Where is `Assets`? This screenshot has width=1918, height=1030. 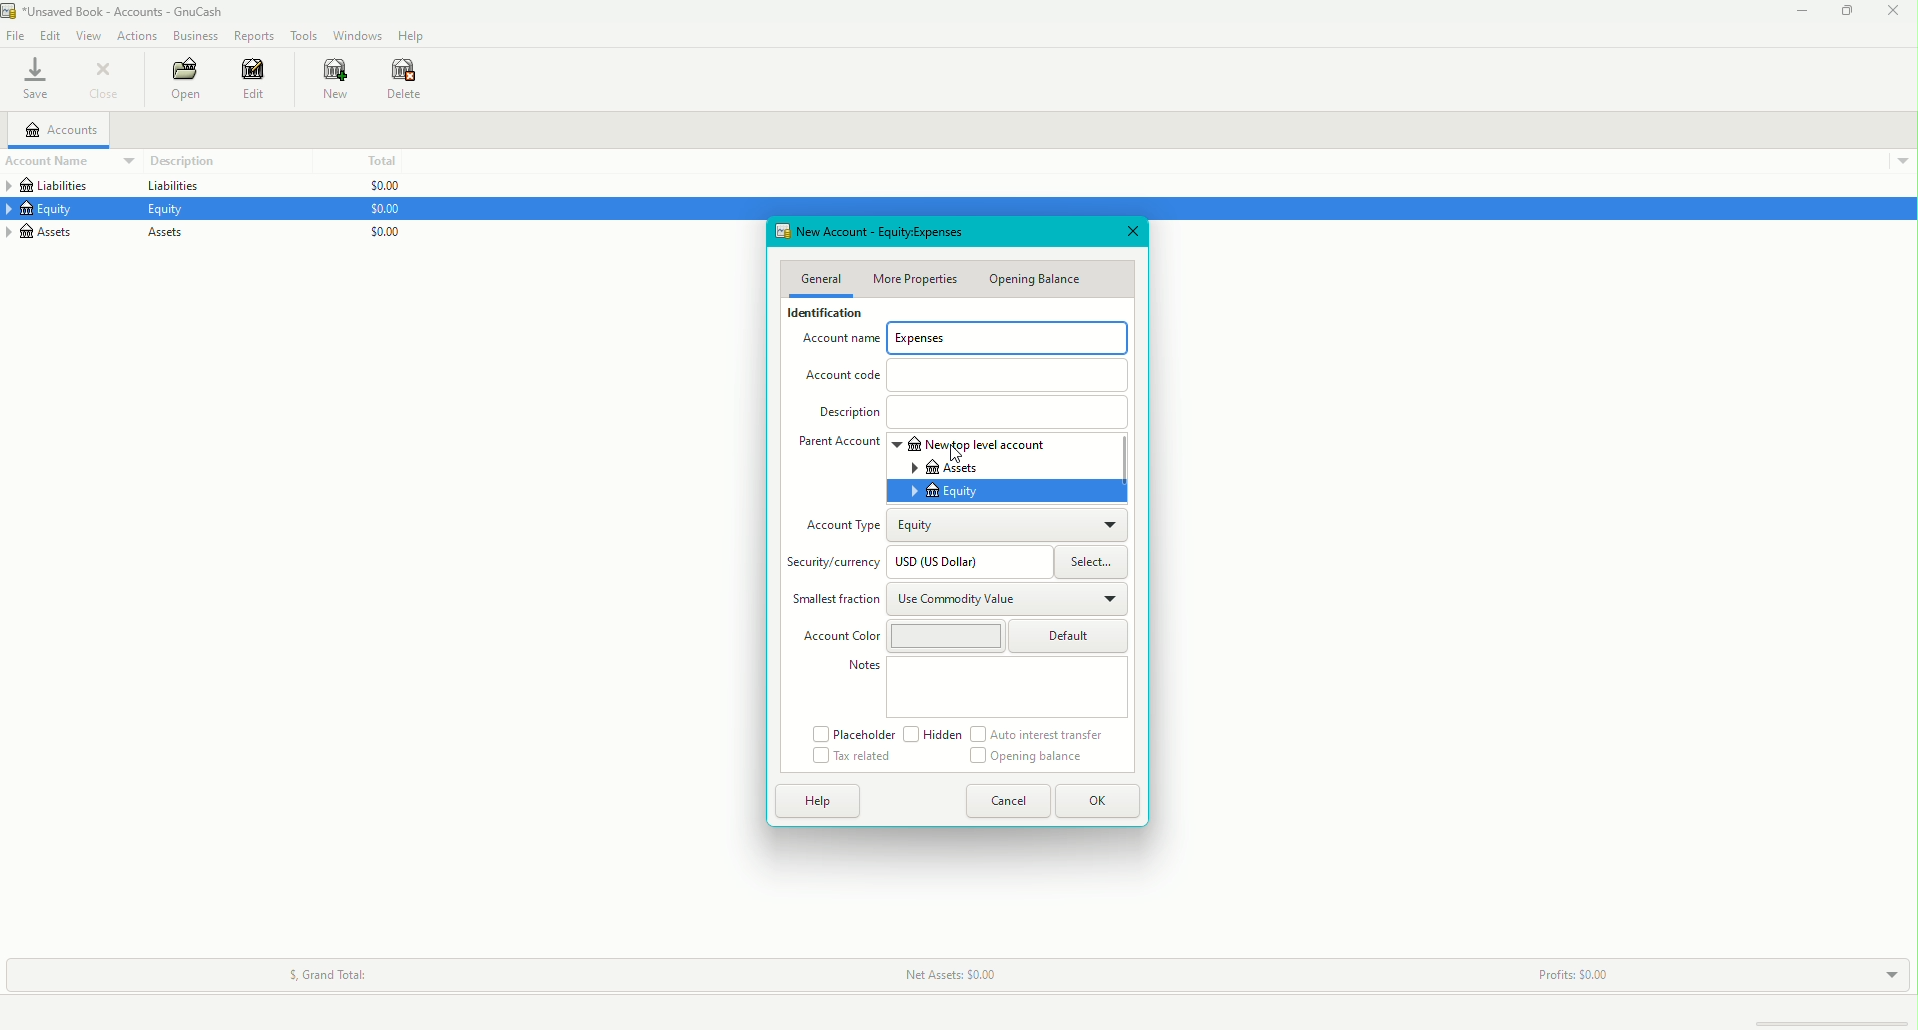
Assets is located at coordinates (58, 231).